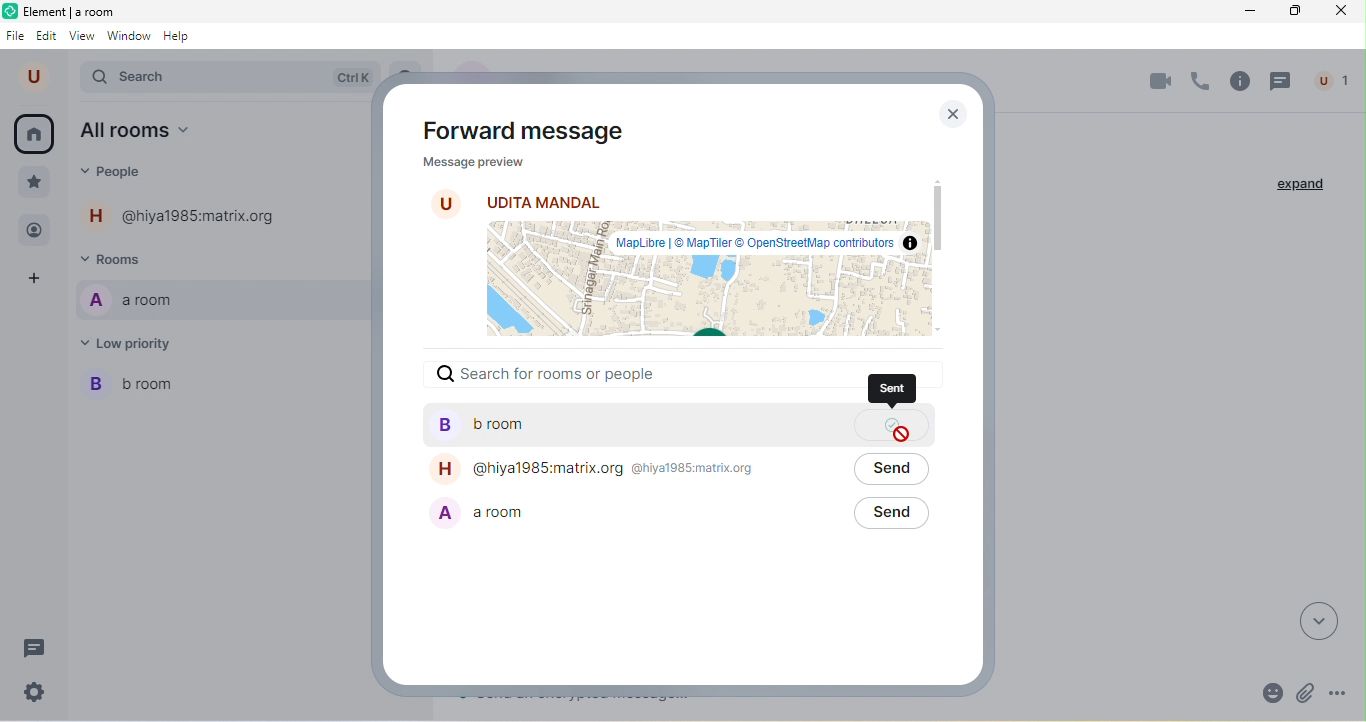 This screenshot has height=722, width=1366. Describe the element at coordinates (47, 37) in the screenshot. I see `edit` at that location.